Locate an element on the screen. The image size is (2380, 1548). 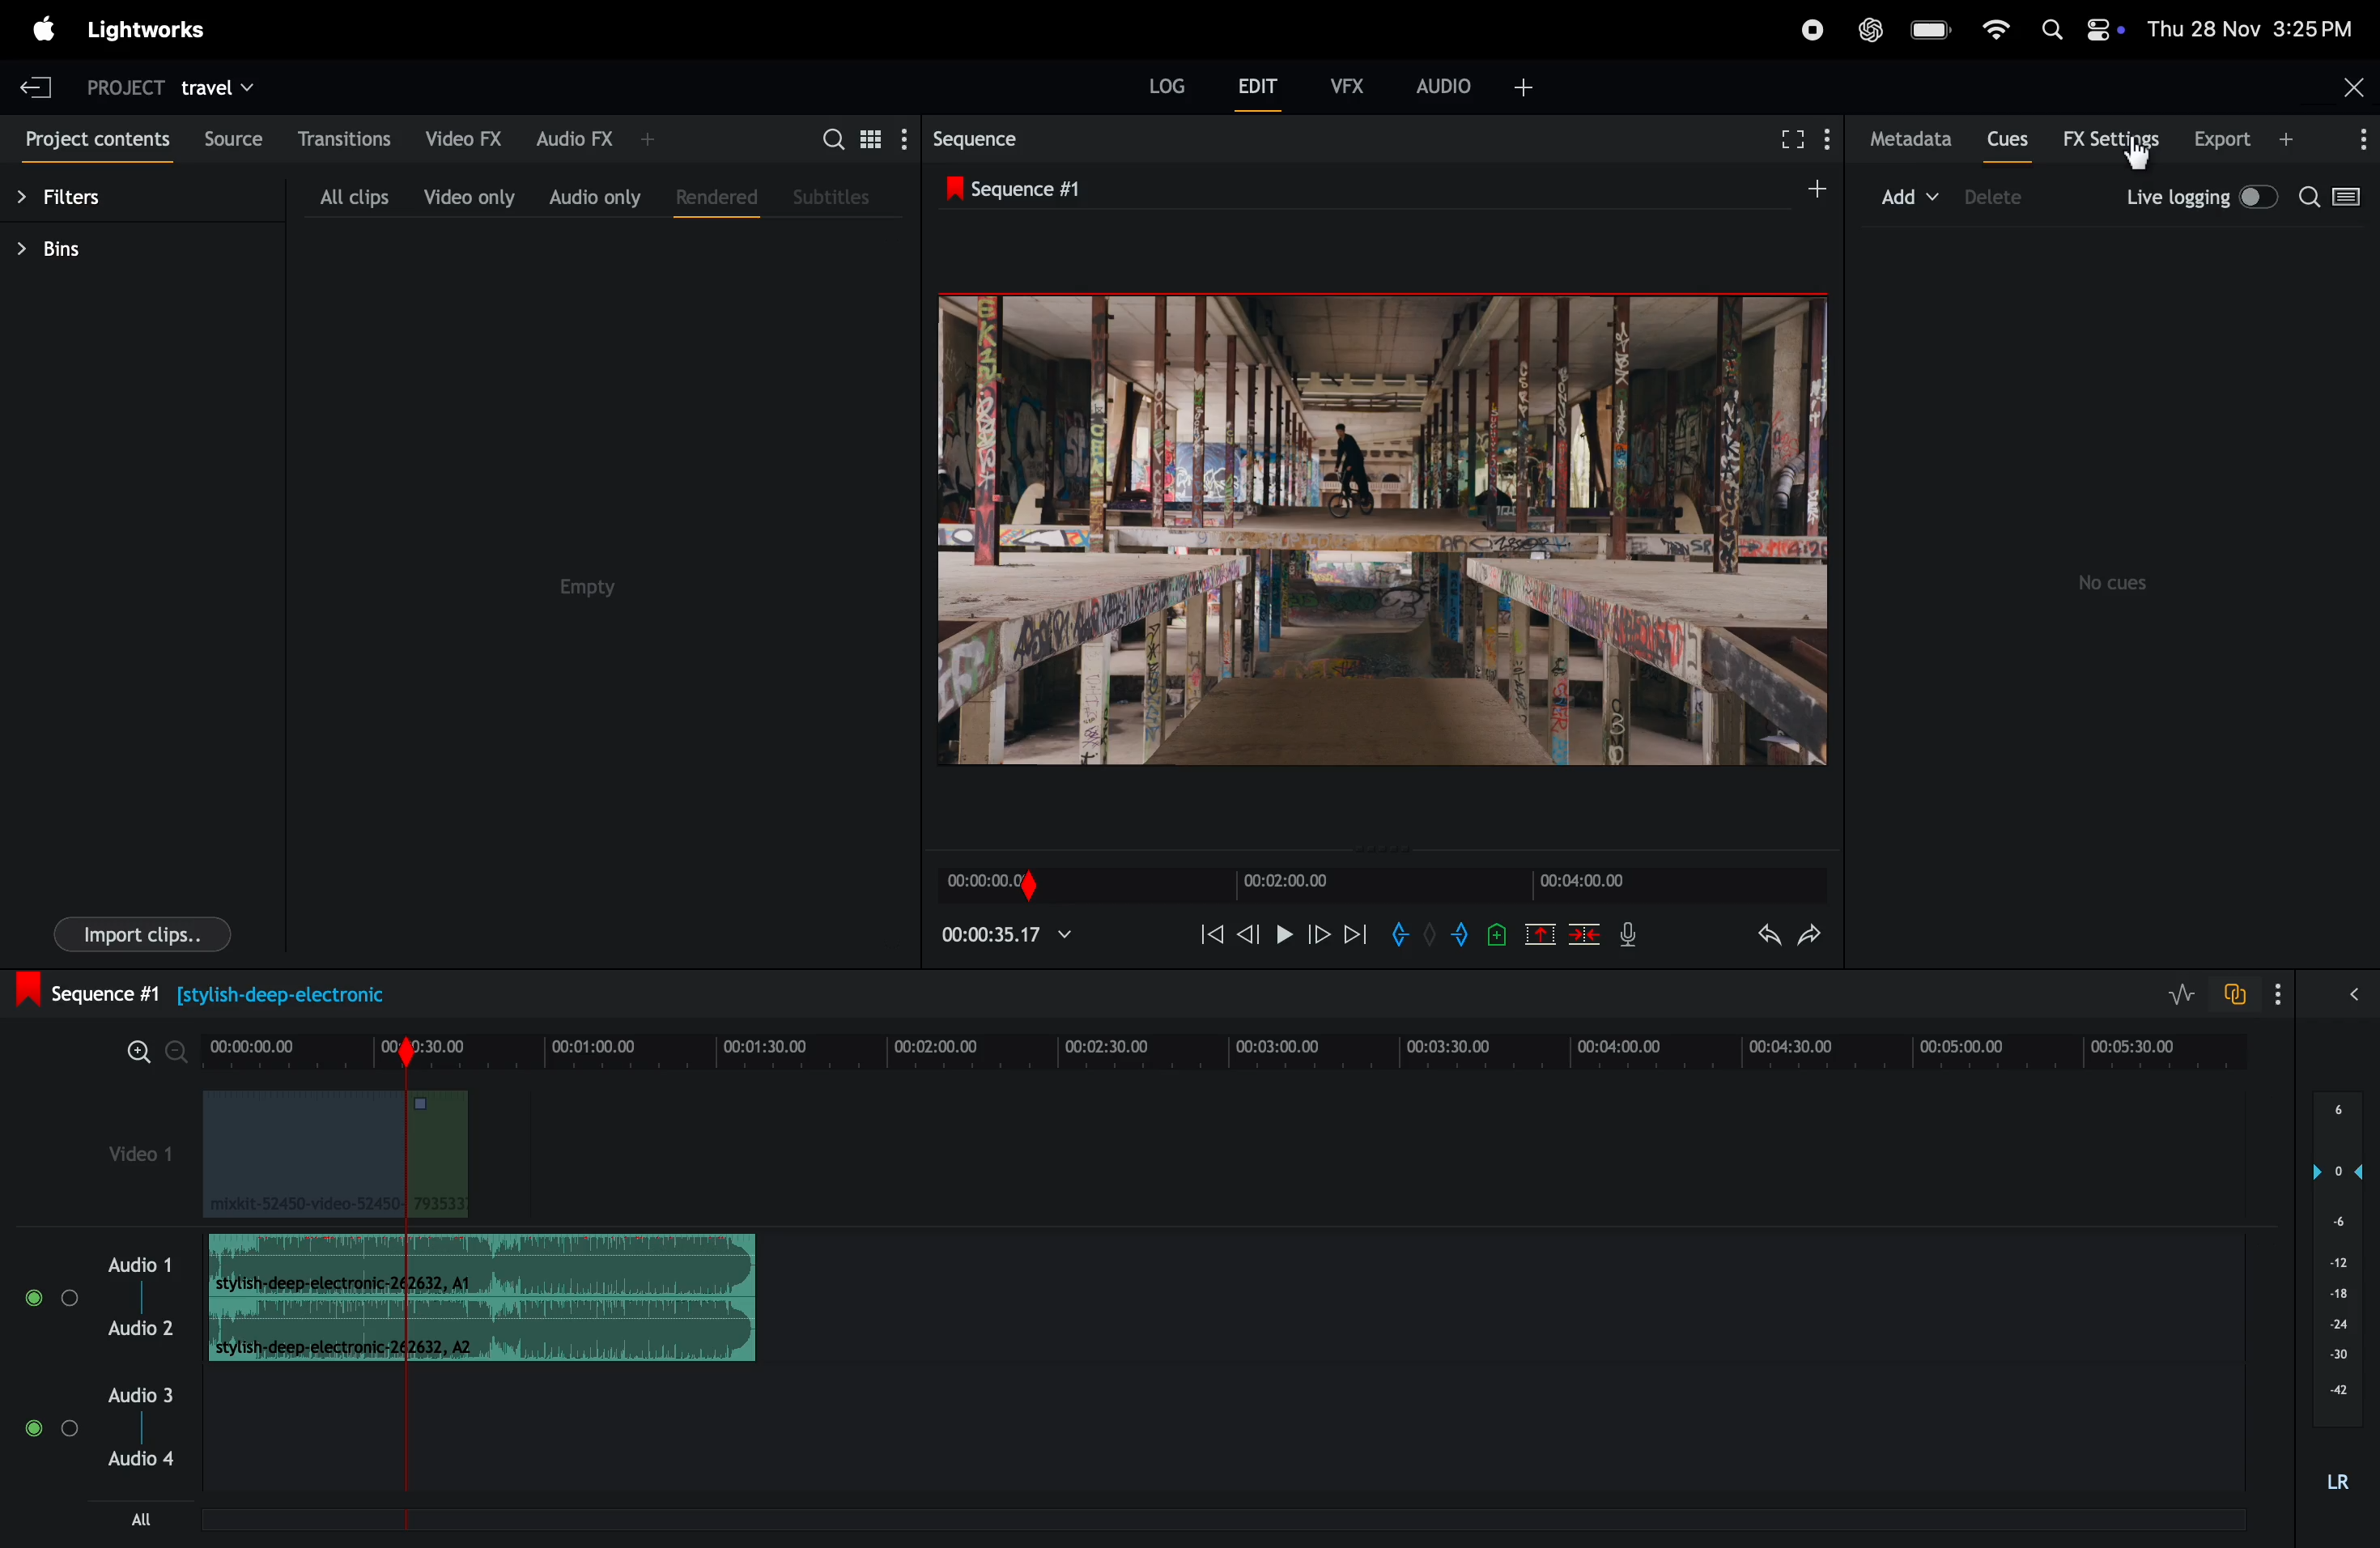
audio 3 is located at coordinates (99, 1398).